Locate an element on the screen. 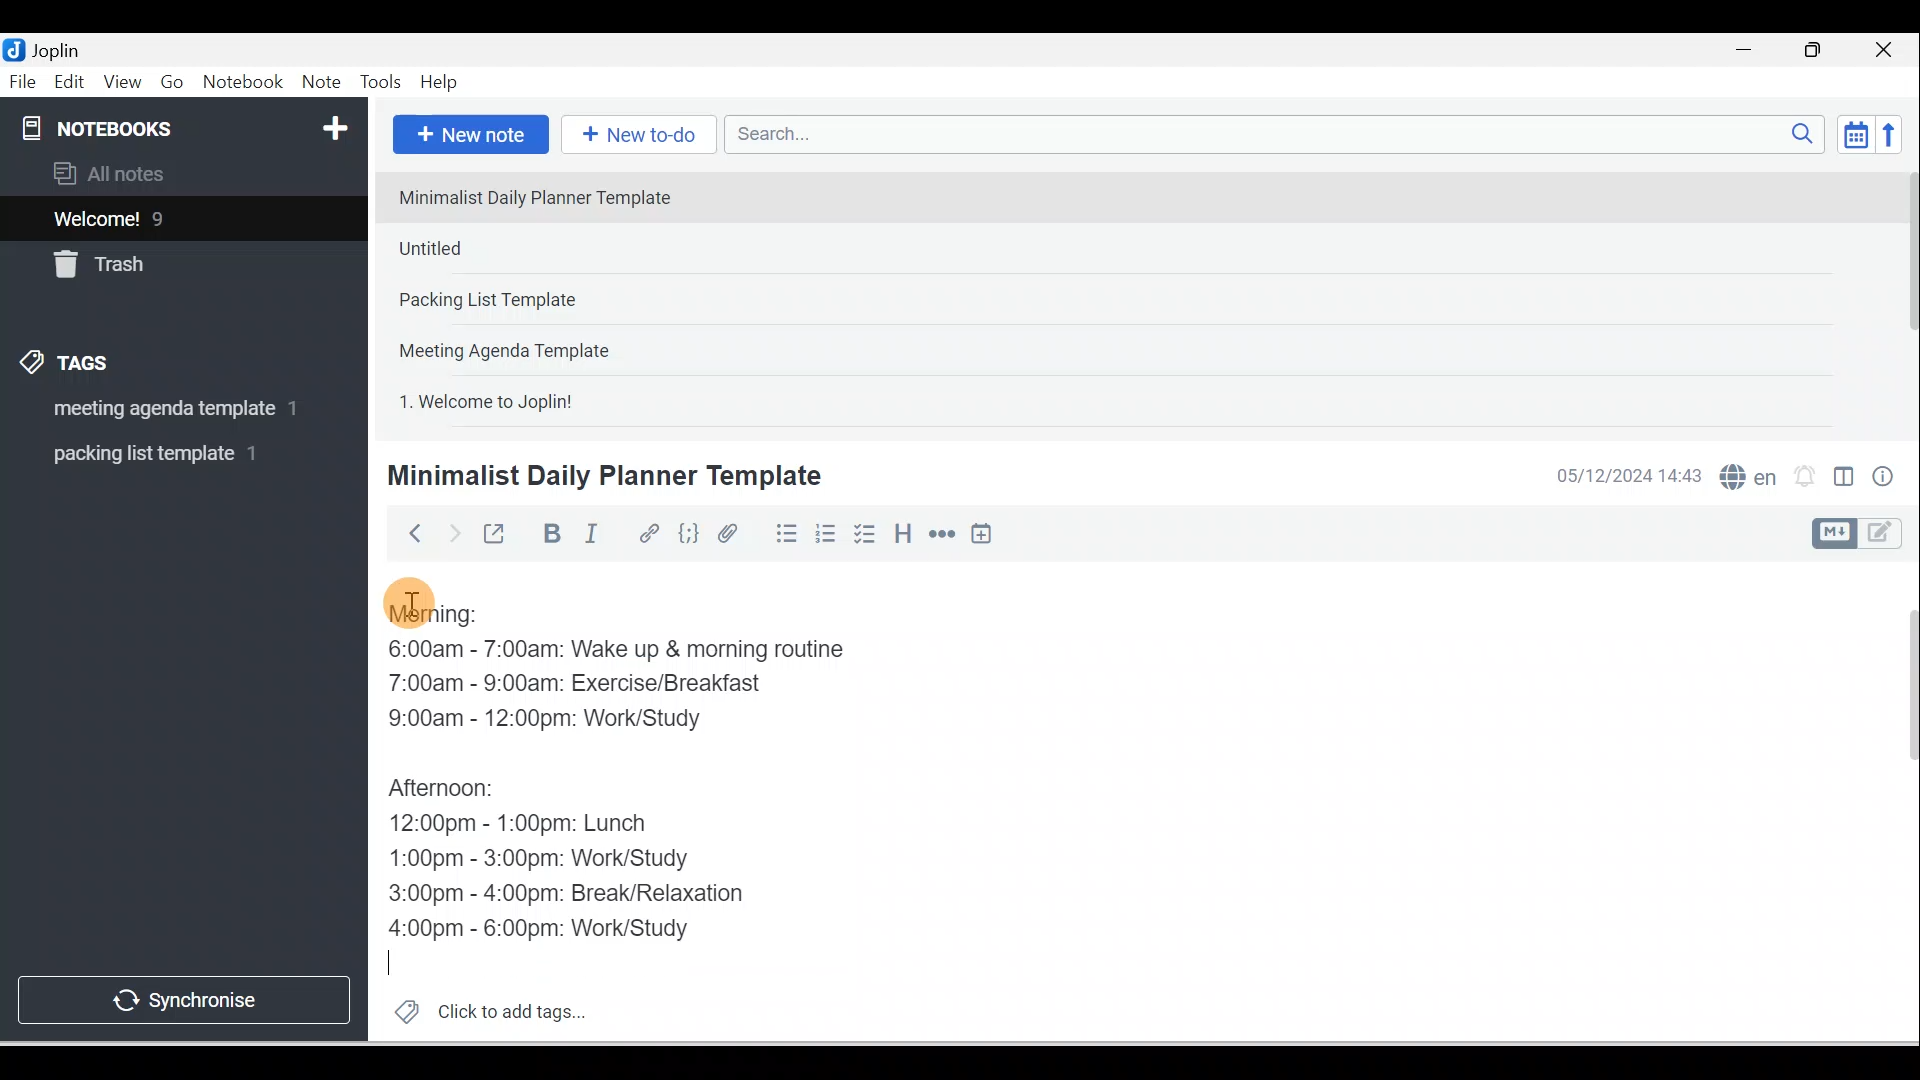  New note is located at coordinates (467, 136).